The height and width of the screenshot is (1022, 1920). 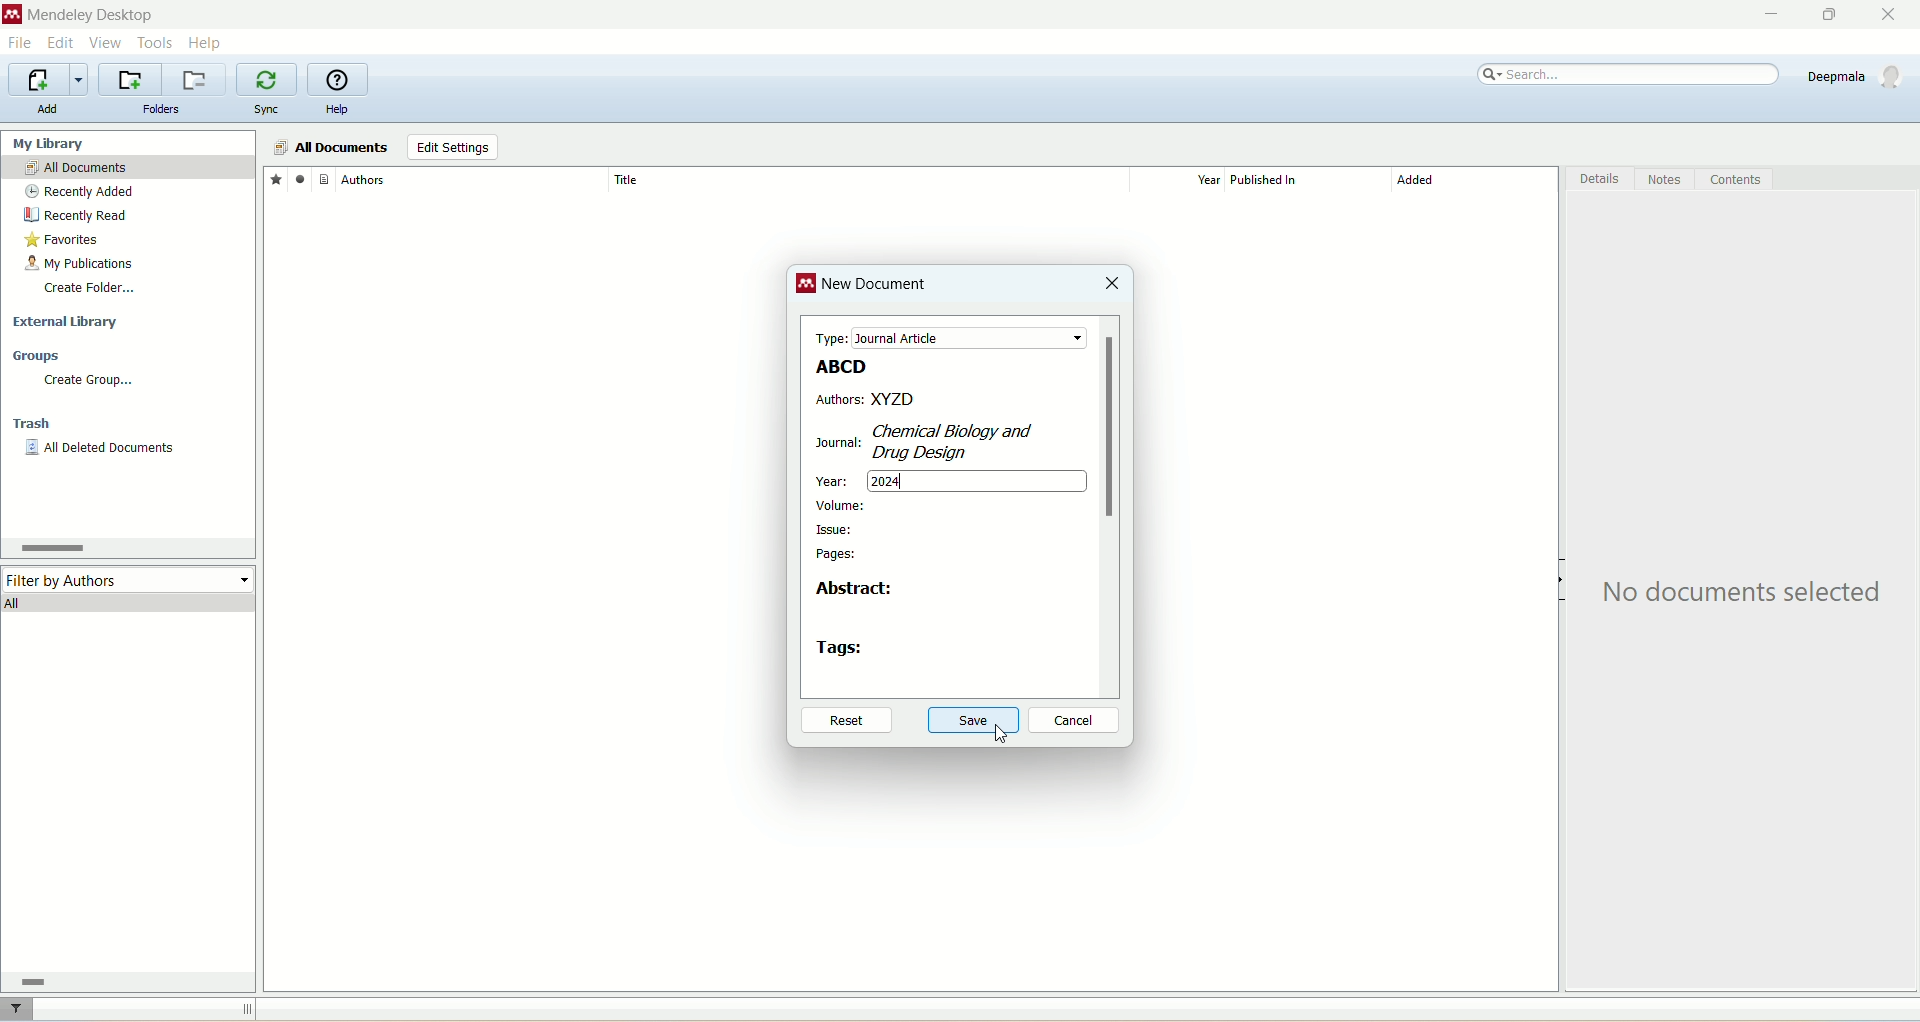 I want to click on added, so click(x=1475, y=185).